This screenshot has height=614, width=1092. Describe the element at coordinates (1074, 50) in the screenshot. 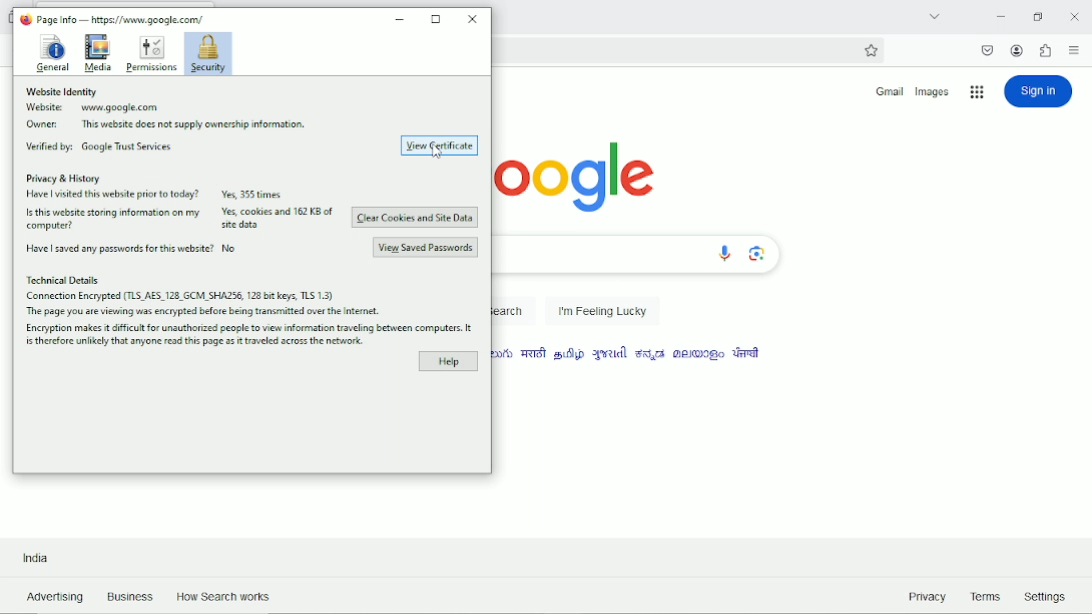

I see `Open application menu` at that location.